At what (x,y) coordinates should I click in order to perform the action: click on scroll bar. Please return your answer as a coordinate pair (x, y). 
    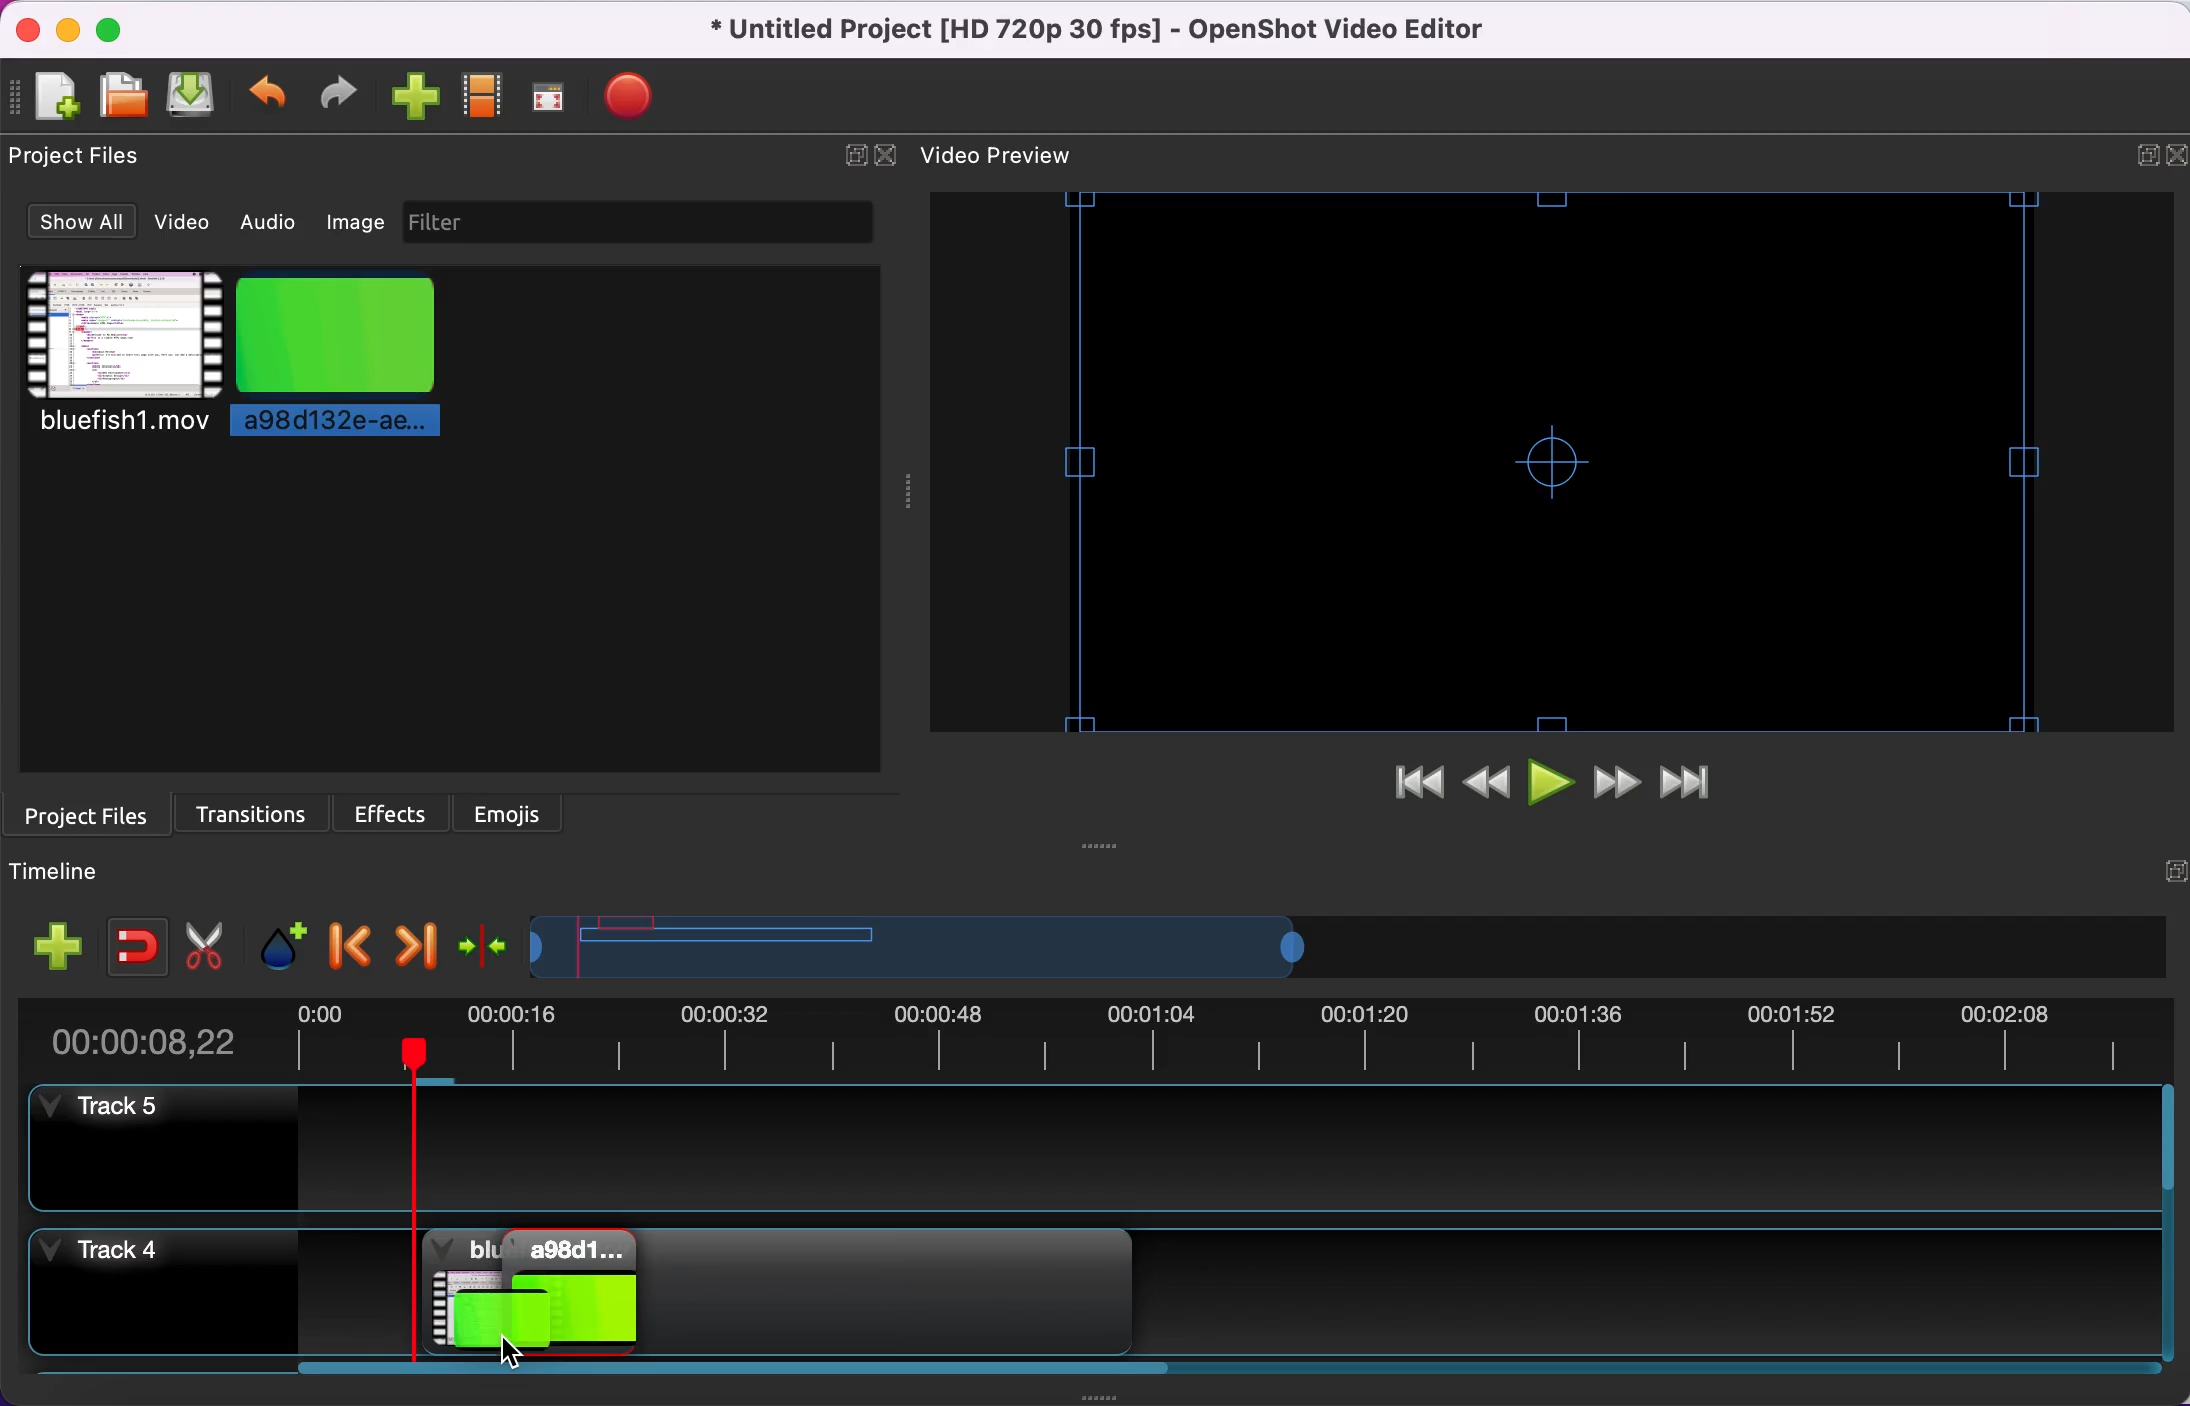
    Looking at the image, I should click on (739, 1374).